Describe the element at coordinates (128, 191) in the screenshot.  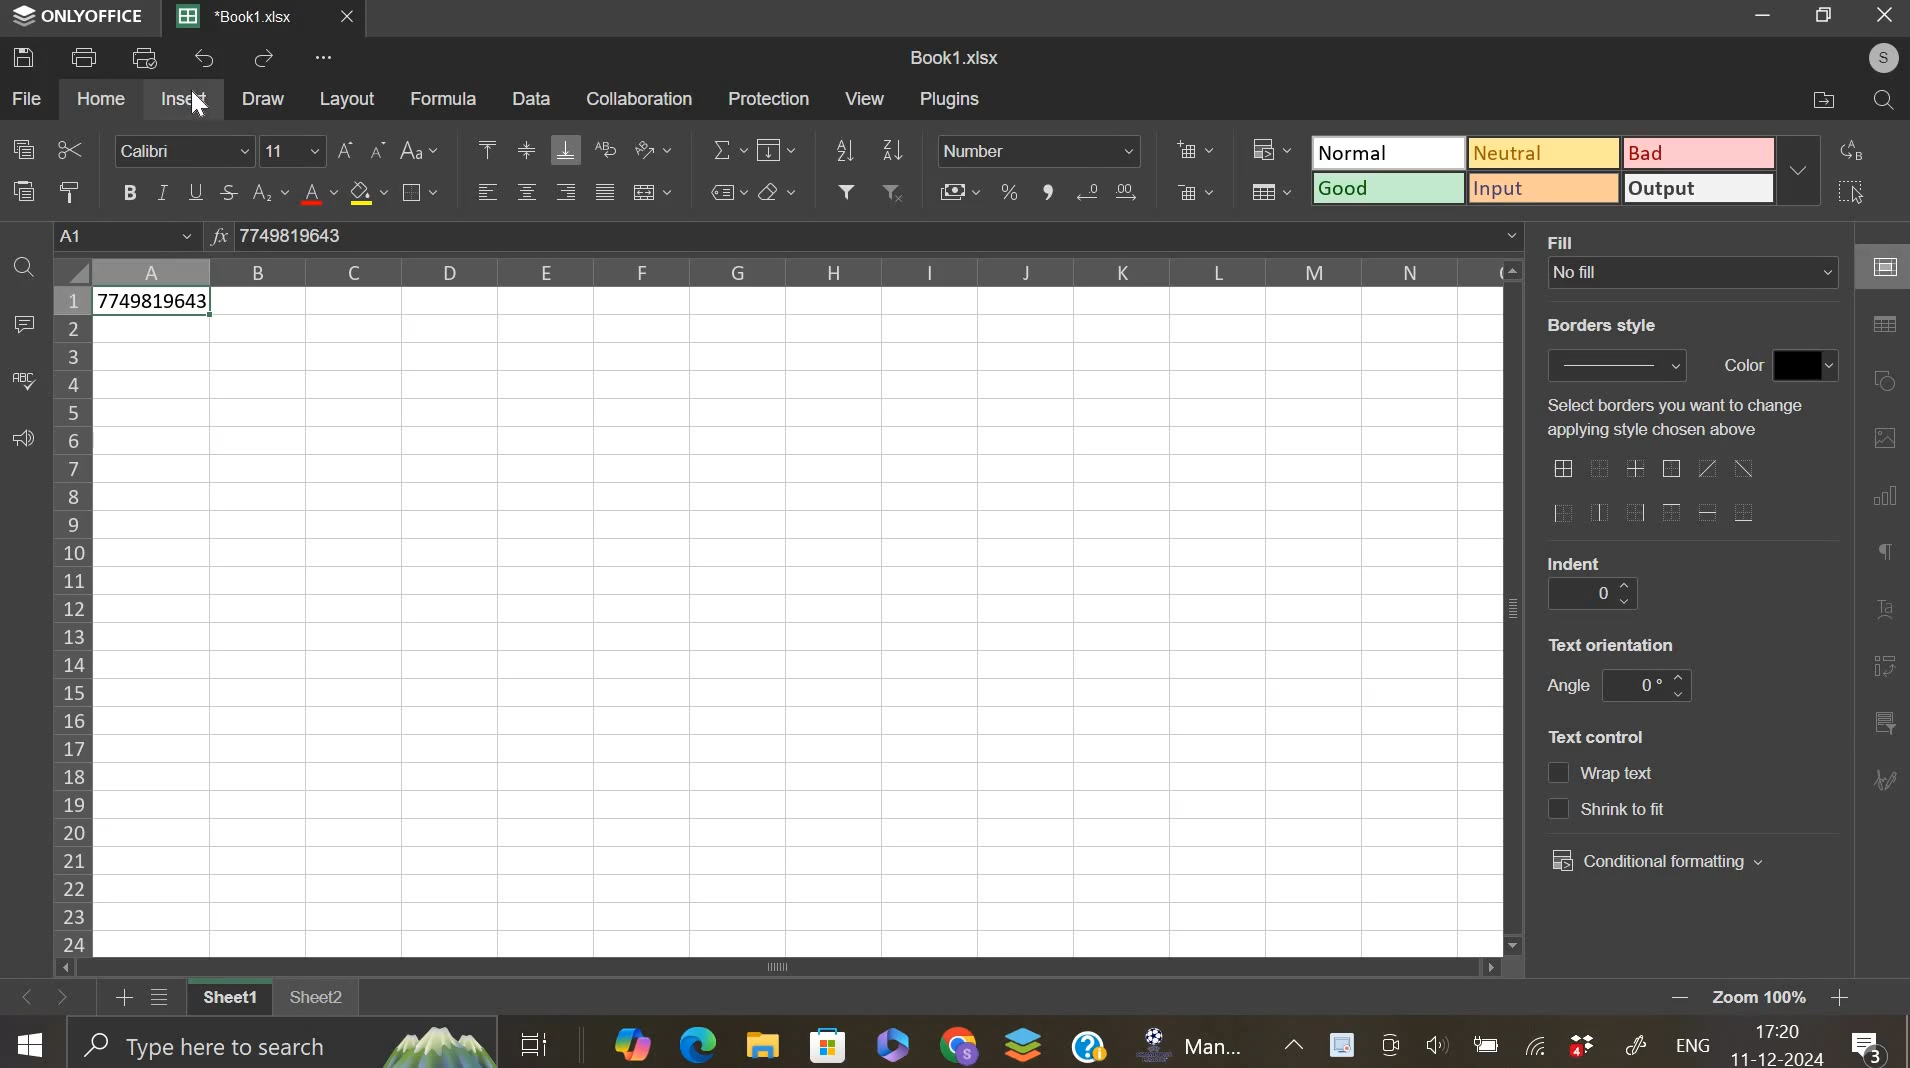
I see `bold` at that location.